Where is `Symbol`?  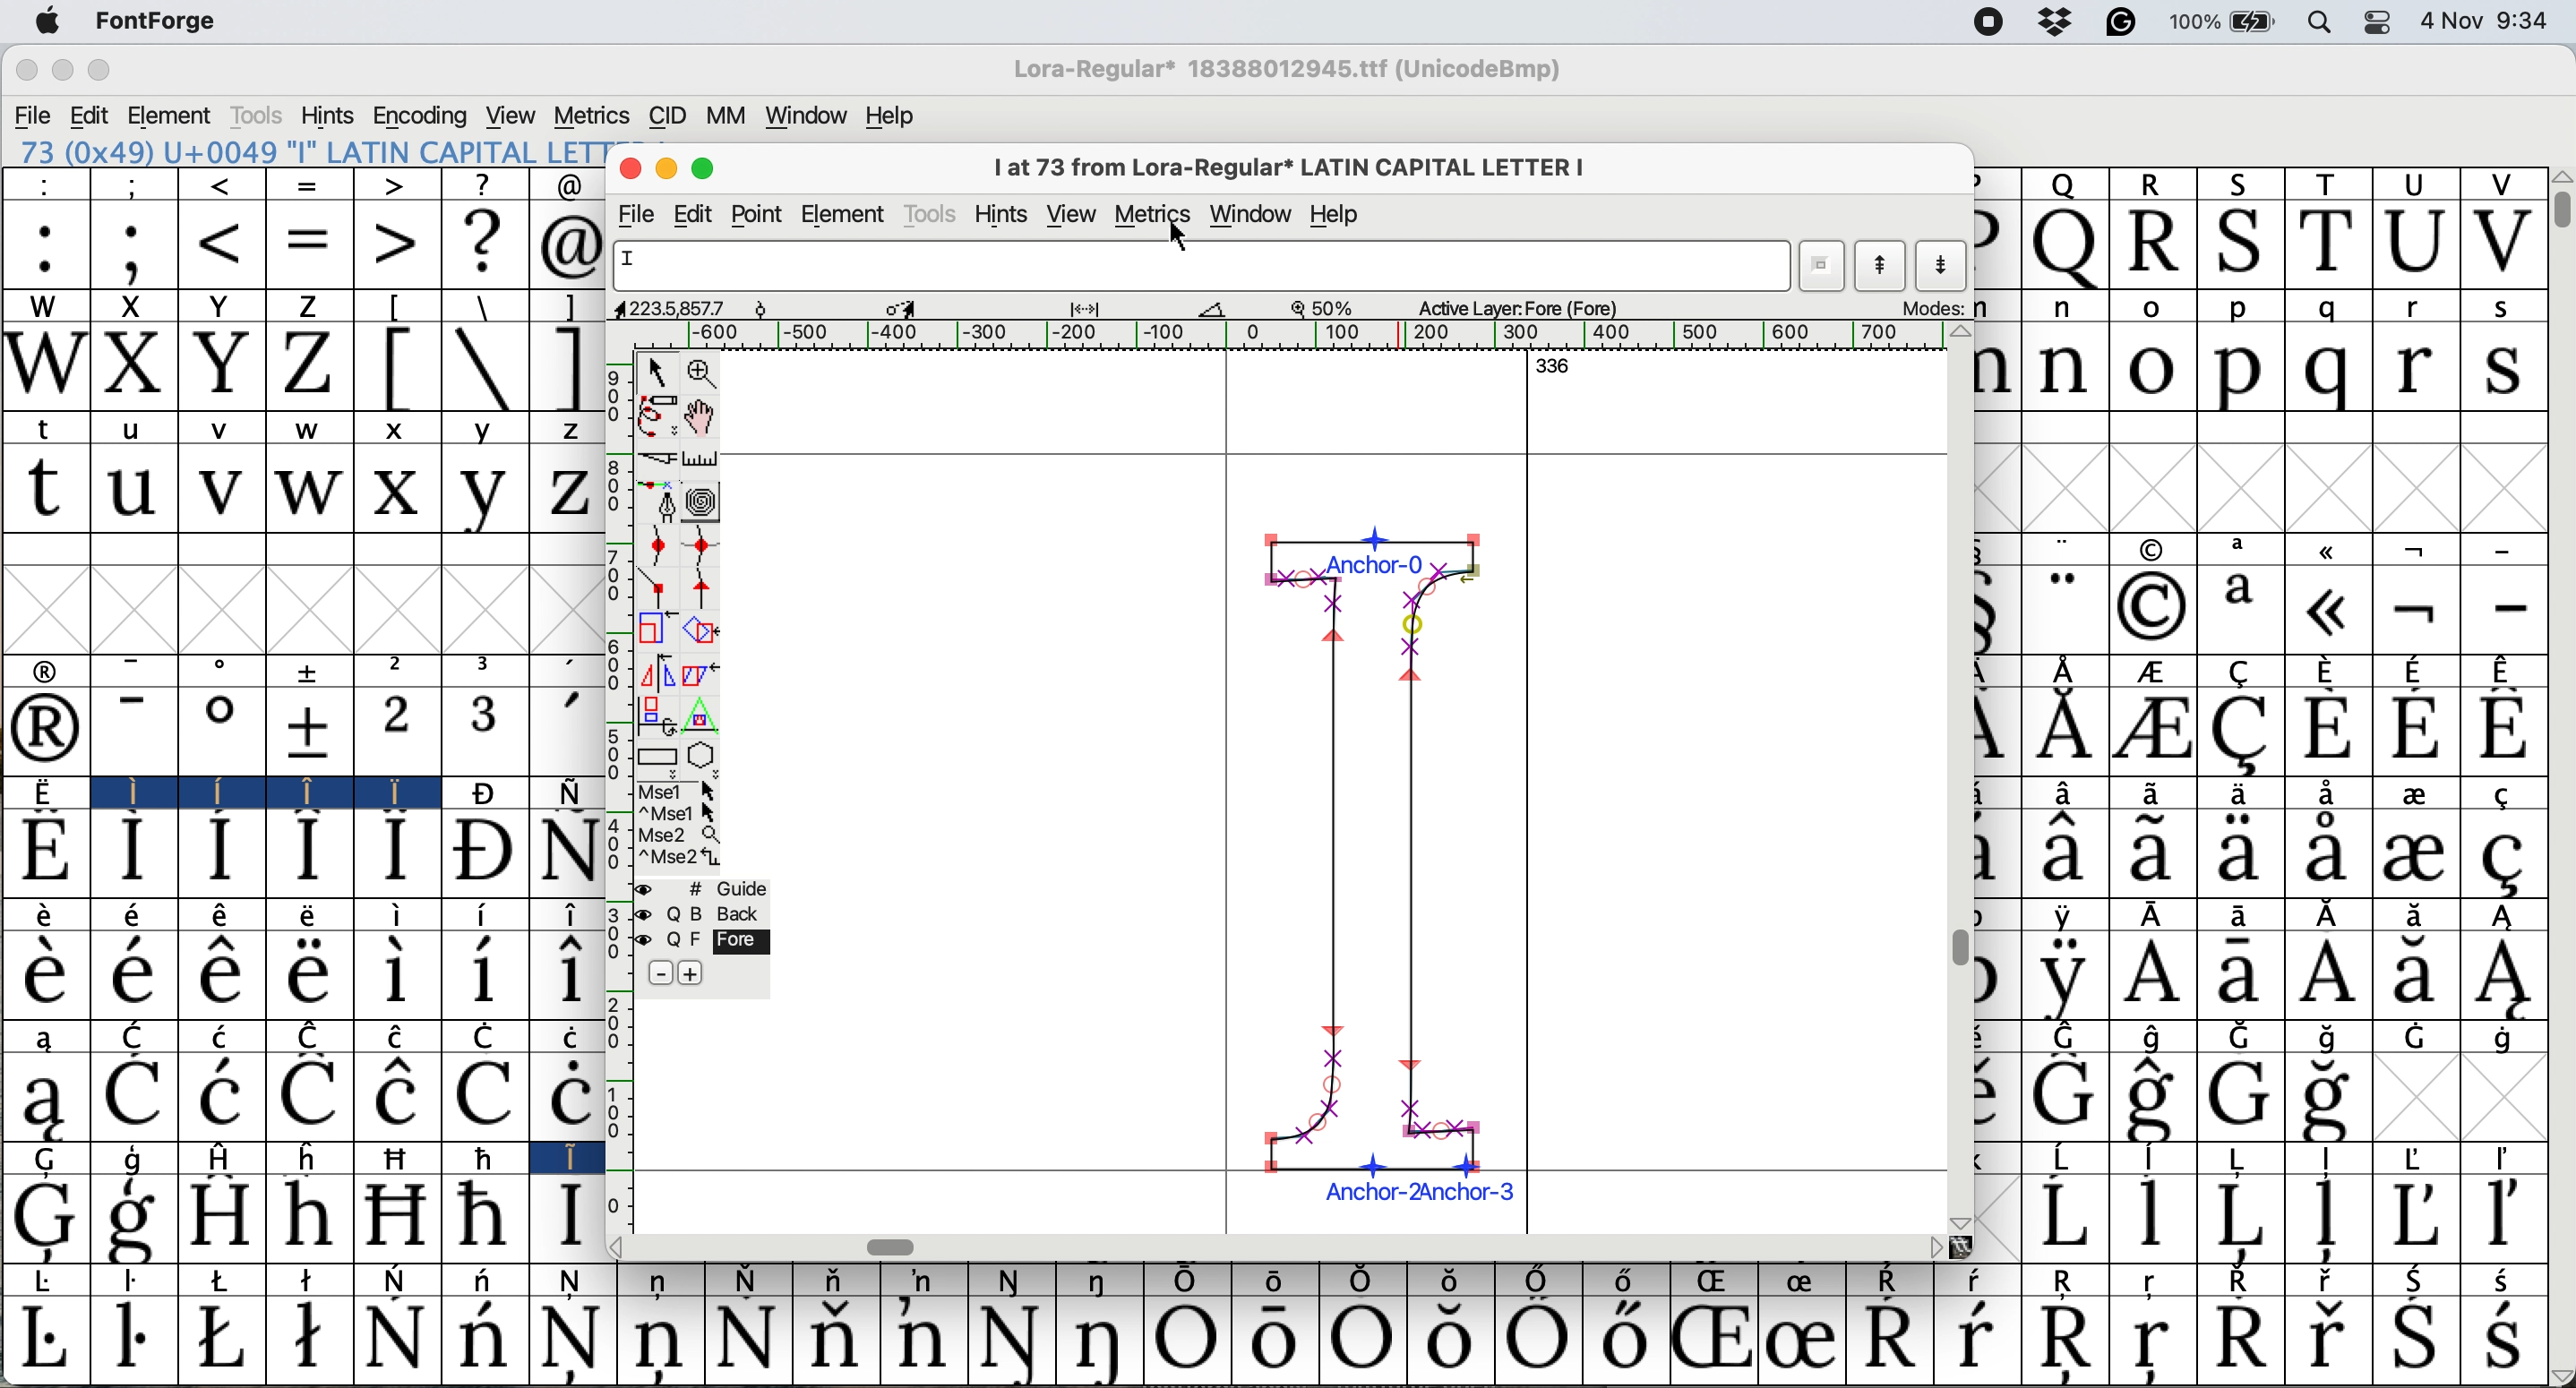 Symbol is located at coordinates (2063, 853).